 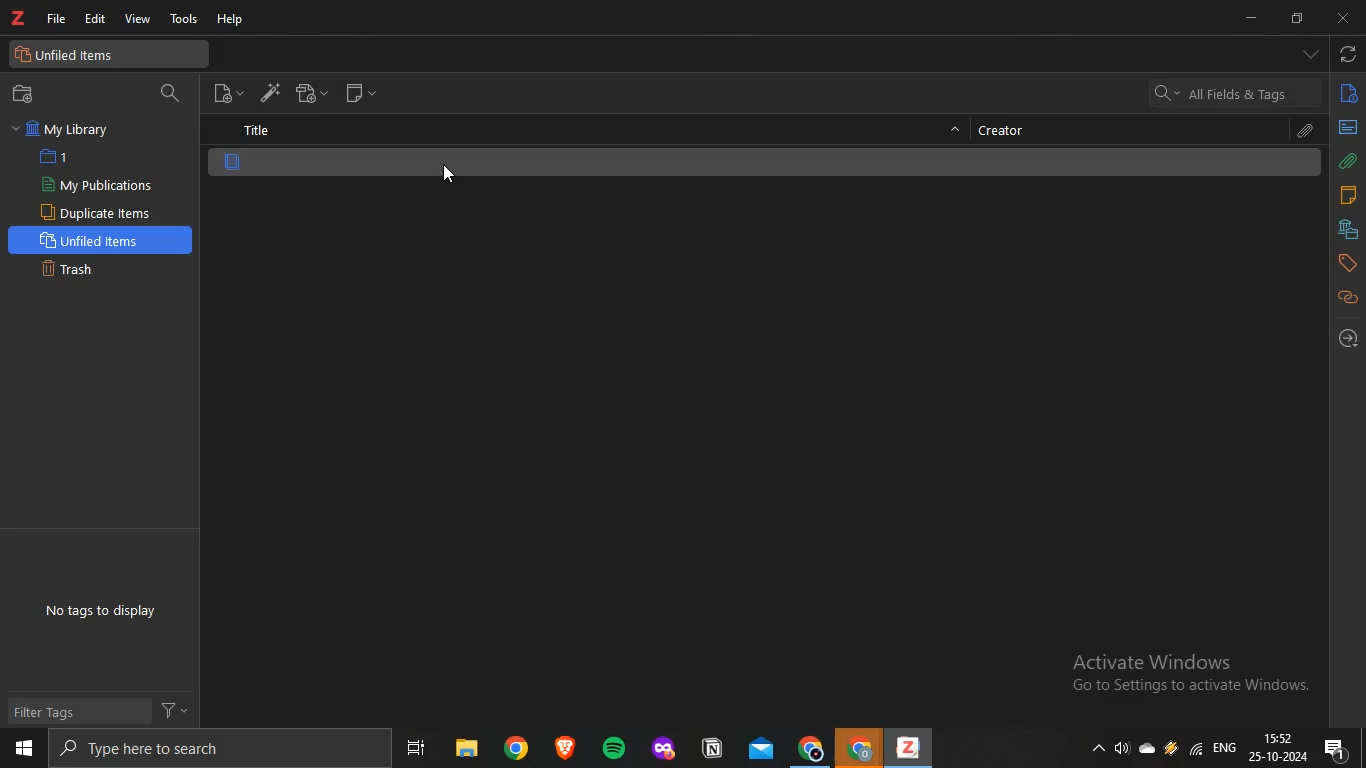 I want to click on notification, so click(x=1337, y=748).